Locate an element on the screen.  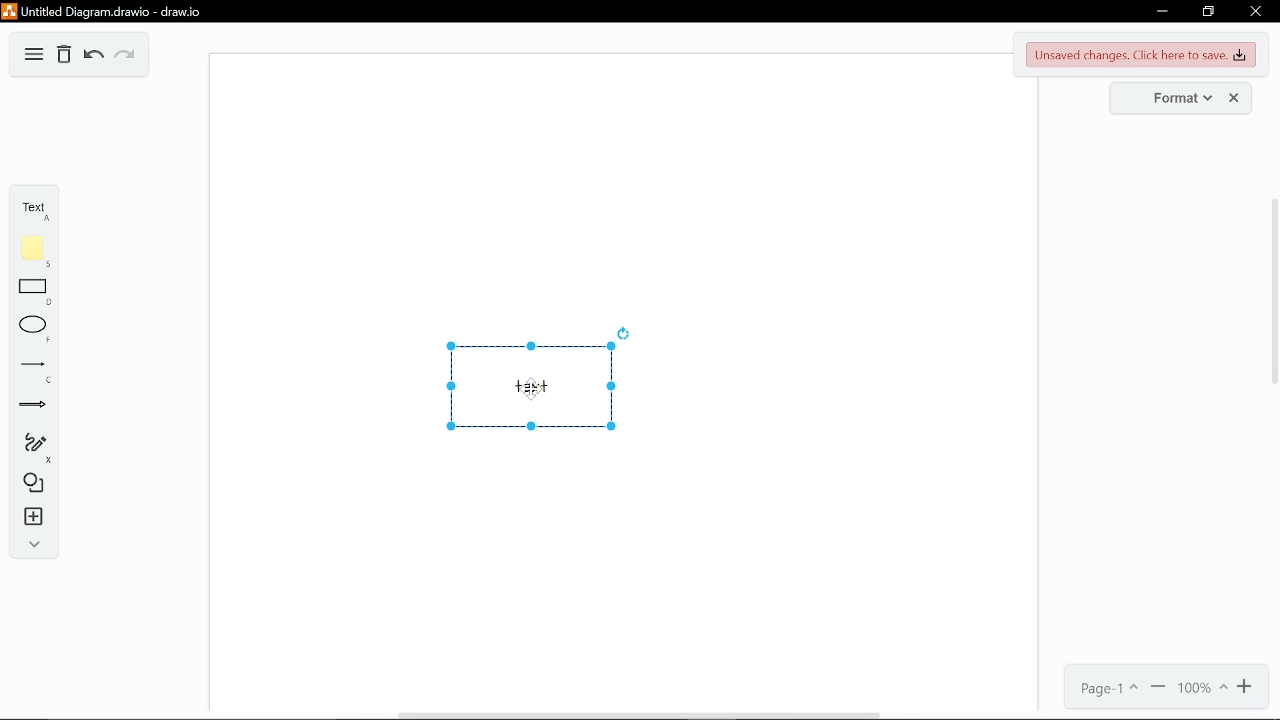
vertical scrollbar is located at coordinates (1275, 291).